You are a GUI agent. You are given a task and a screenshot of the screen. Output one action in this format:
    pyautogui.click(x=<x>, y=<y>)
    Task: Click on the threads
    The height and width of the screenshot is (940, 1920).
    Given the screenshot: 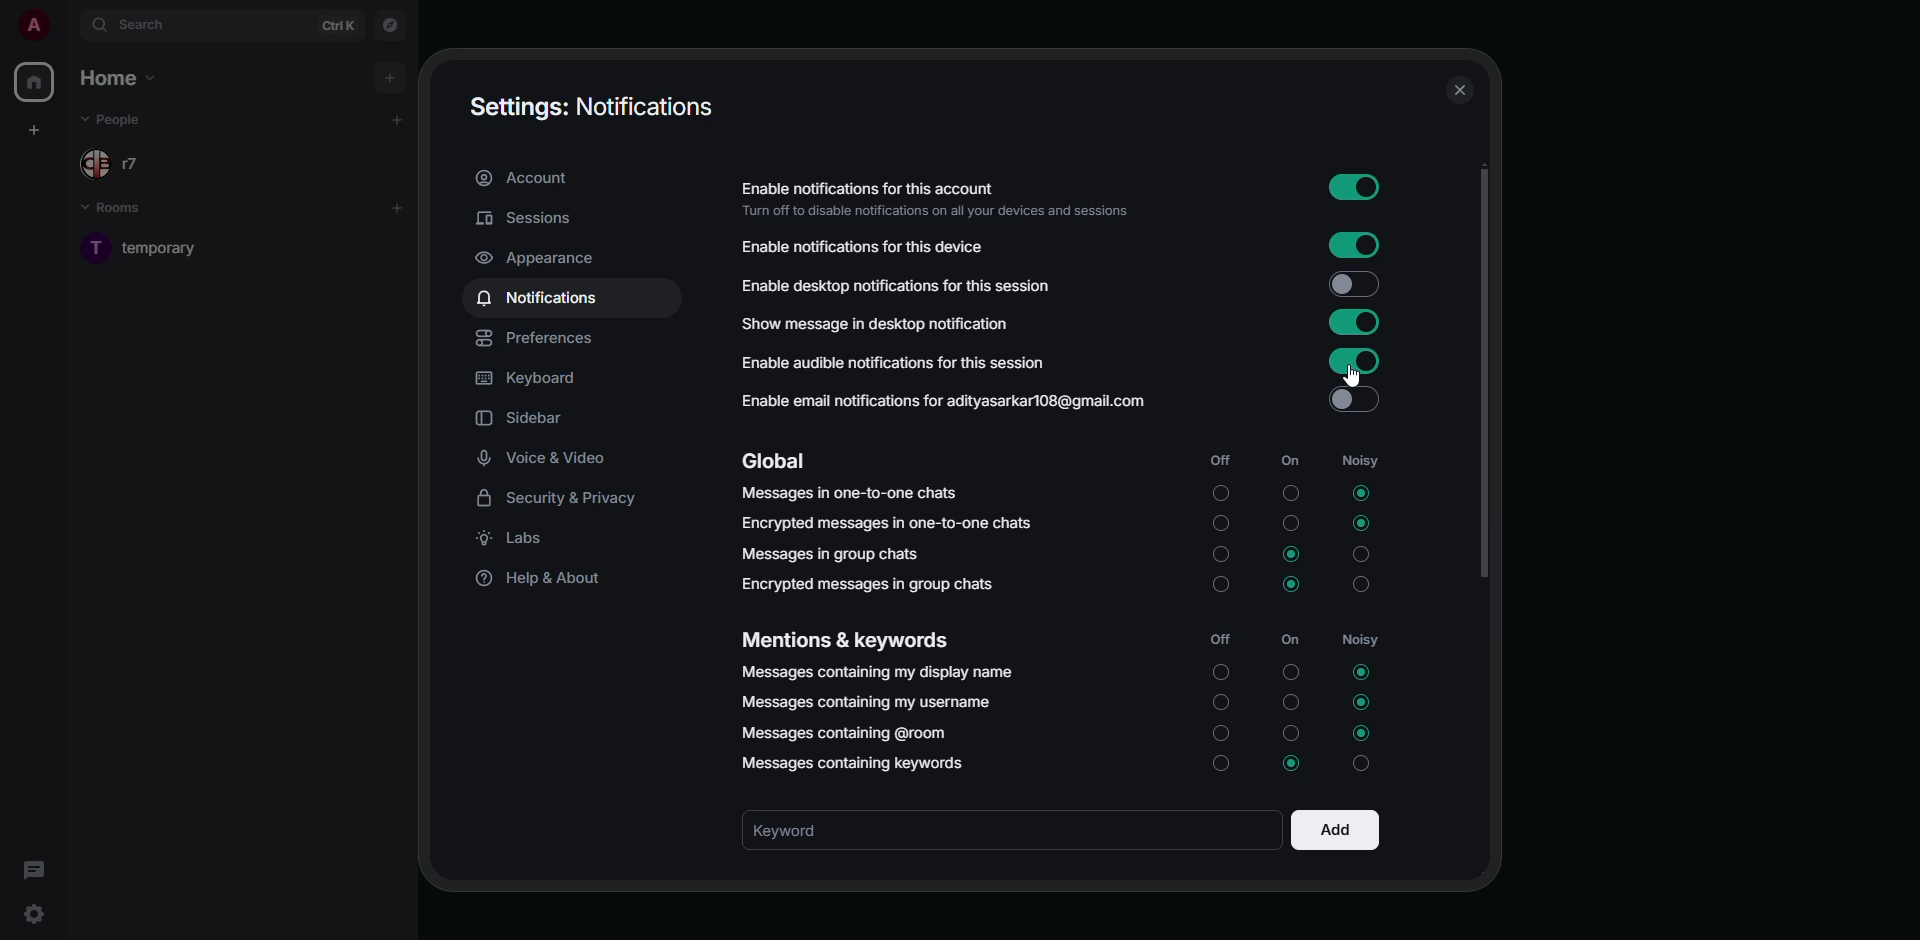 What is the action you would take?
    pyautogui.click(x=38, y=871)
    